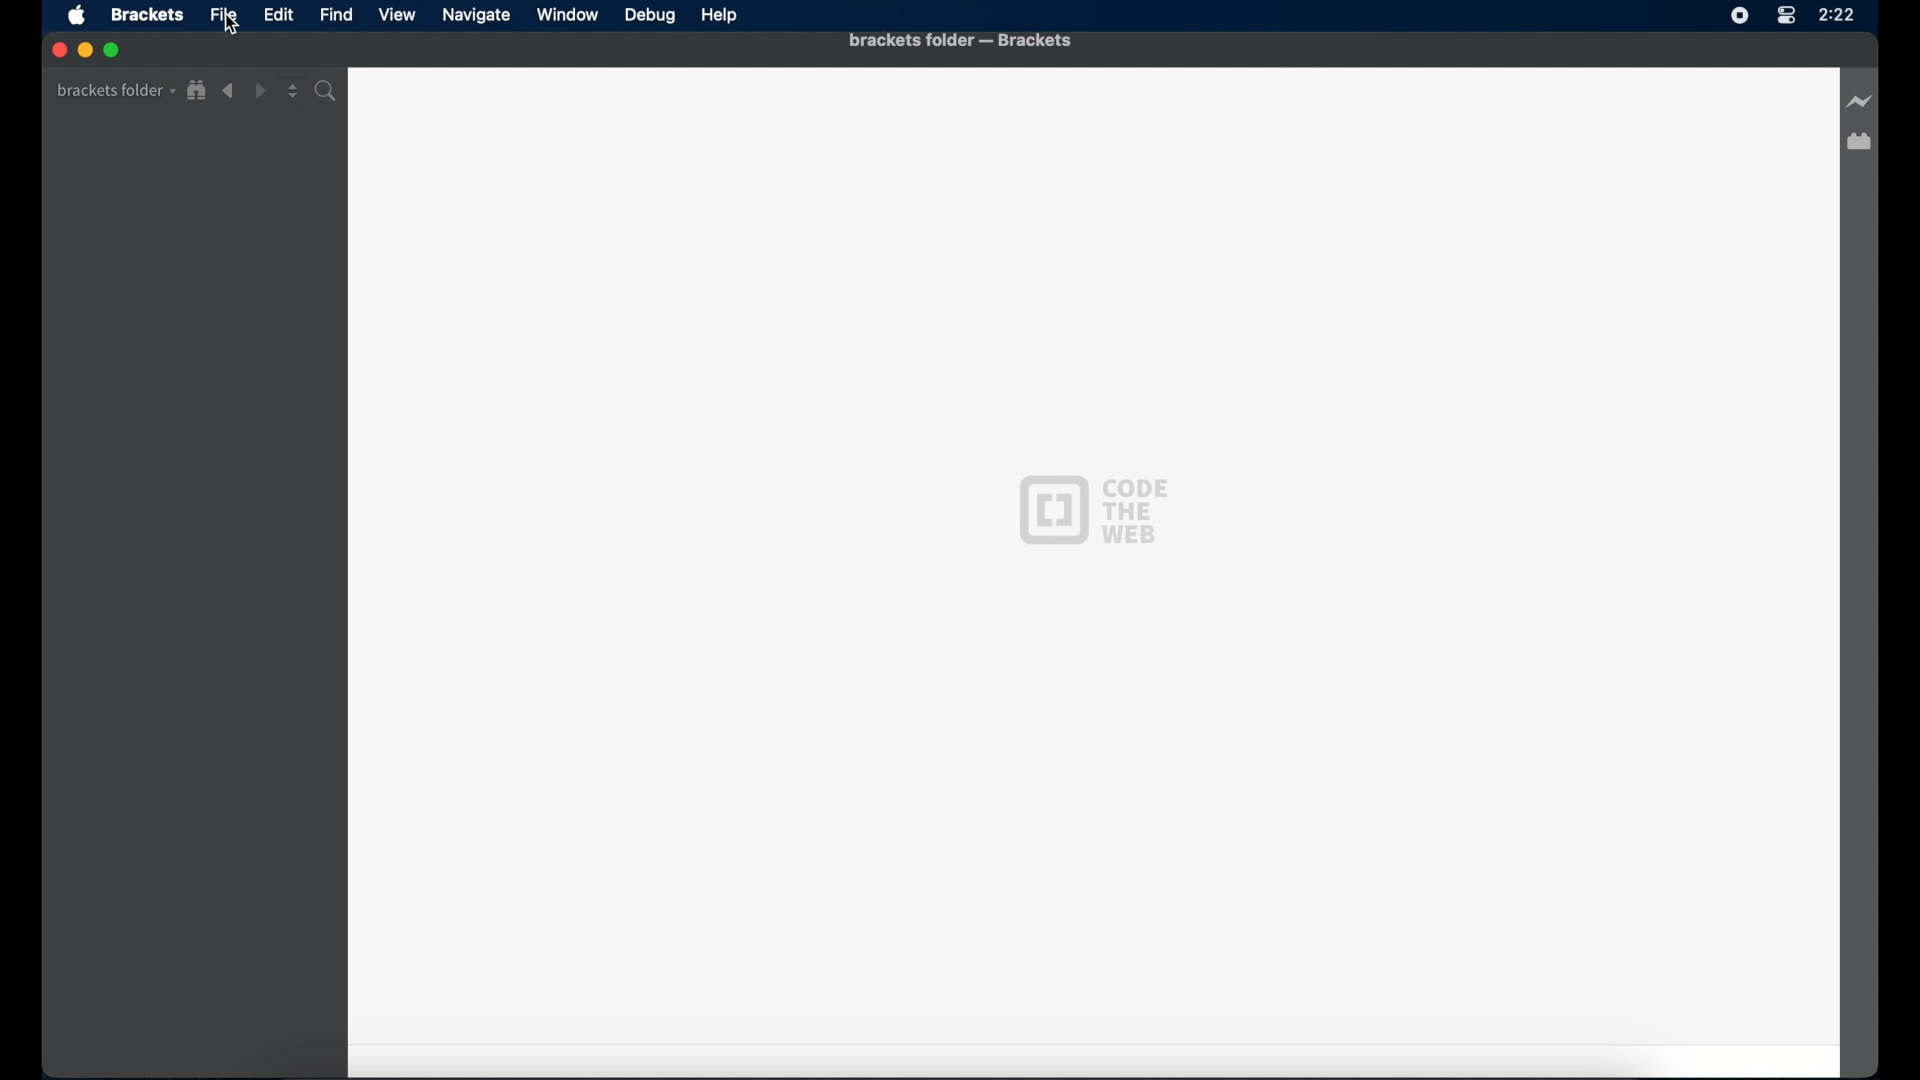 The image size is (1920, 1080). Describe the element at coordinates (115, 90) in the screenshot. I see `brackets folder` at that location.